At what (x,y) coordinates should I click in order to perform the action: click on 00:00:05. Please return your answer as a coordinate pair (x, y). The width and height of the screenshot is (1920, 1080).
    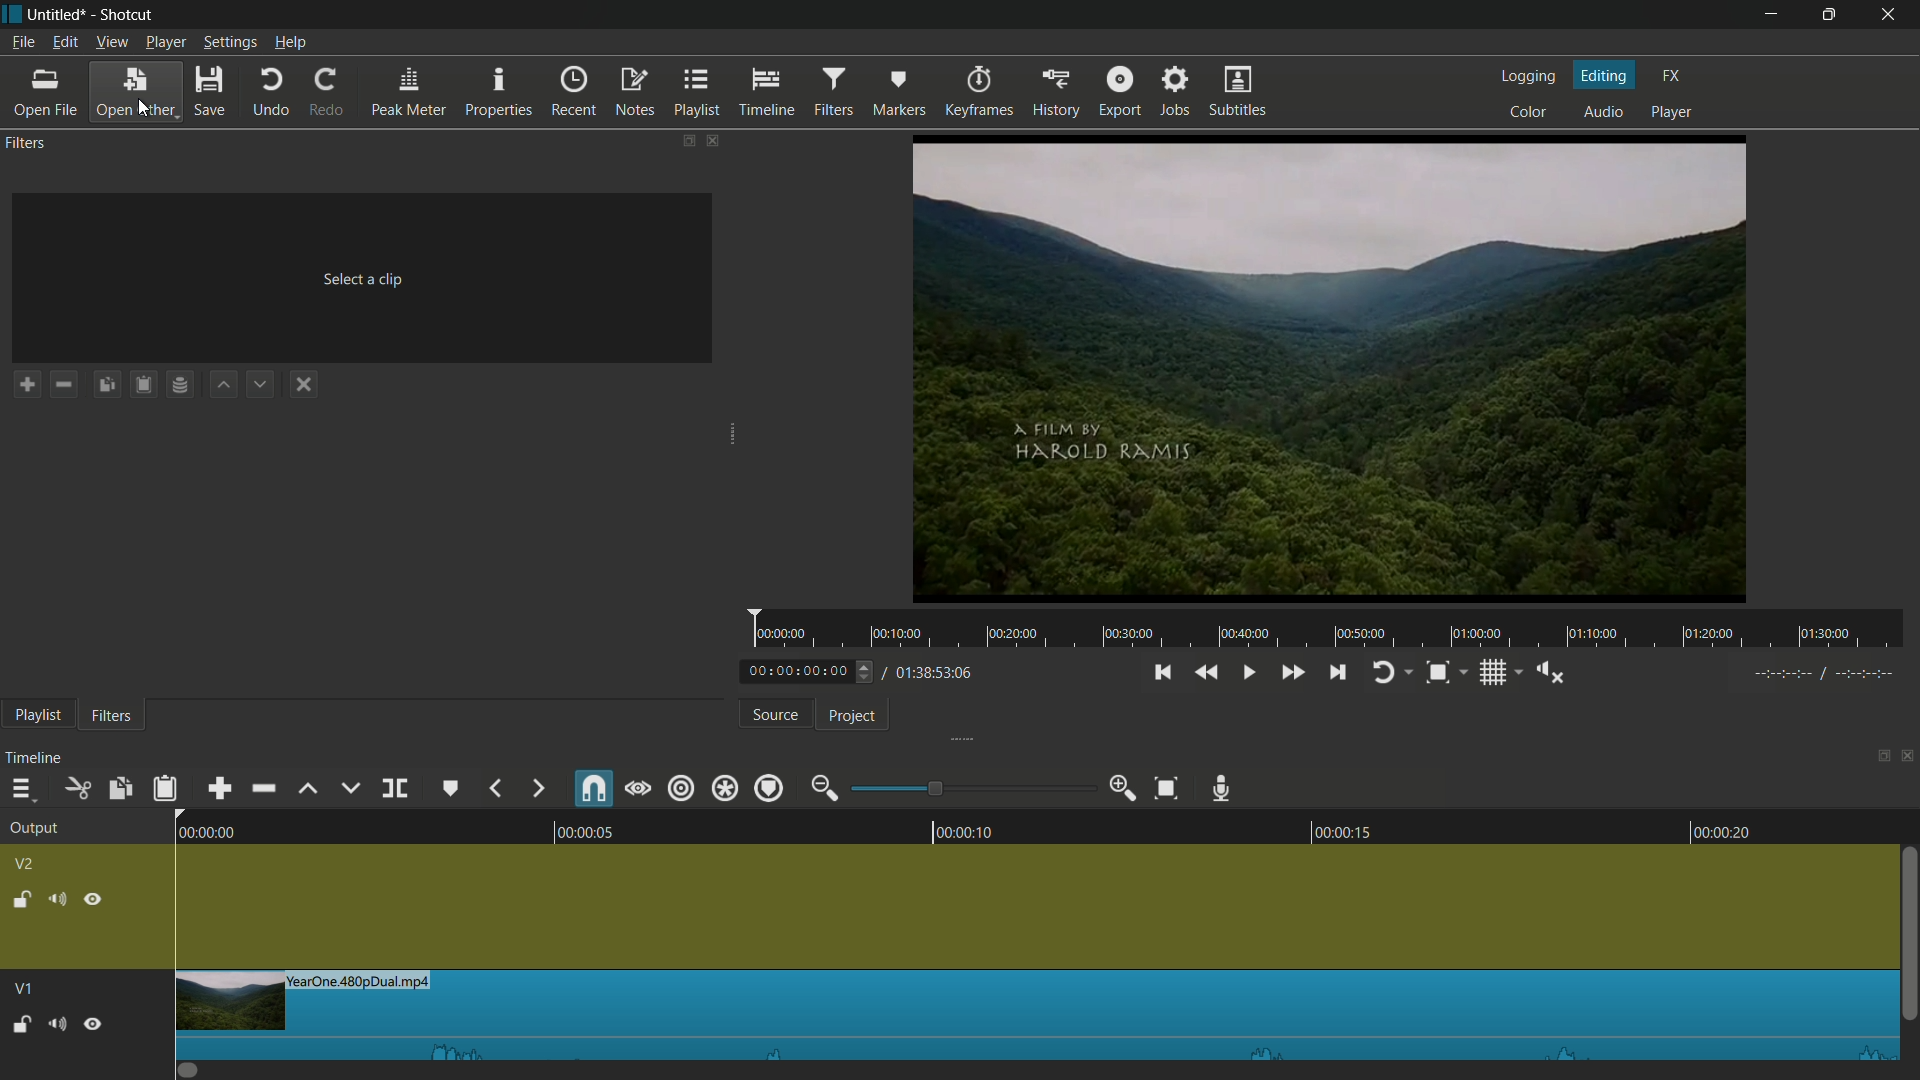
    Looking at the image, I should click on (573, 828).